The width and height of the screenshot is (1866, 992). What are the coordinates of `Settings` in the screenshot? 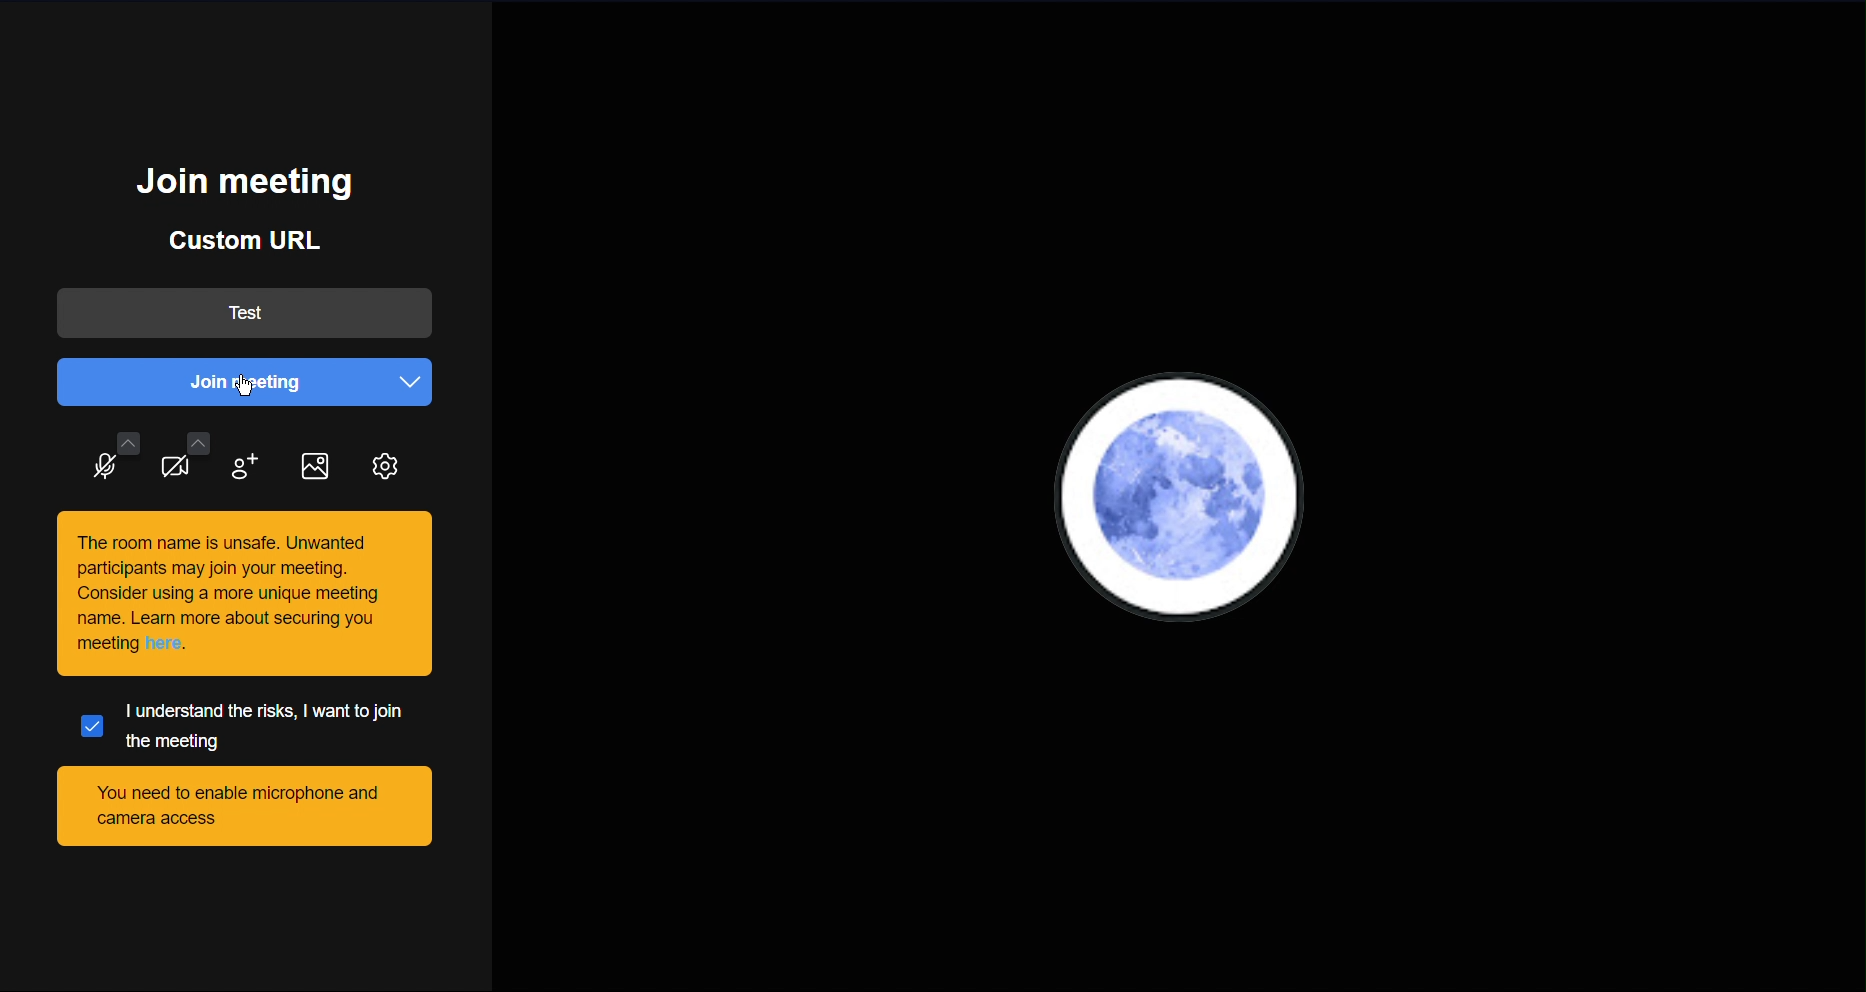 It's located at (385, 458).